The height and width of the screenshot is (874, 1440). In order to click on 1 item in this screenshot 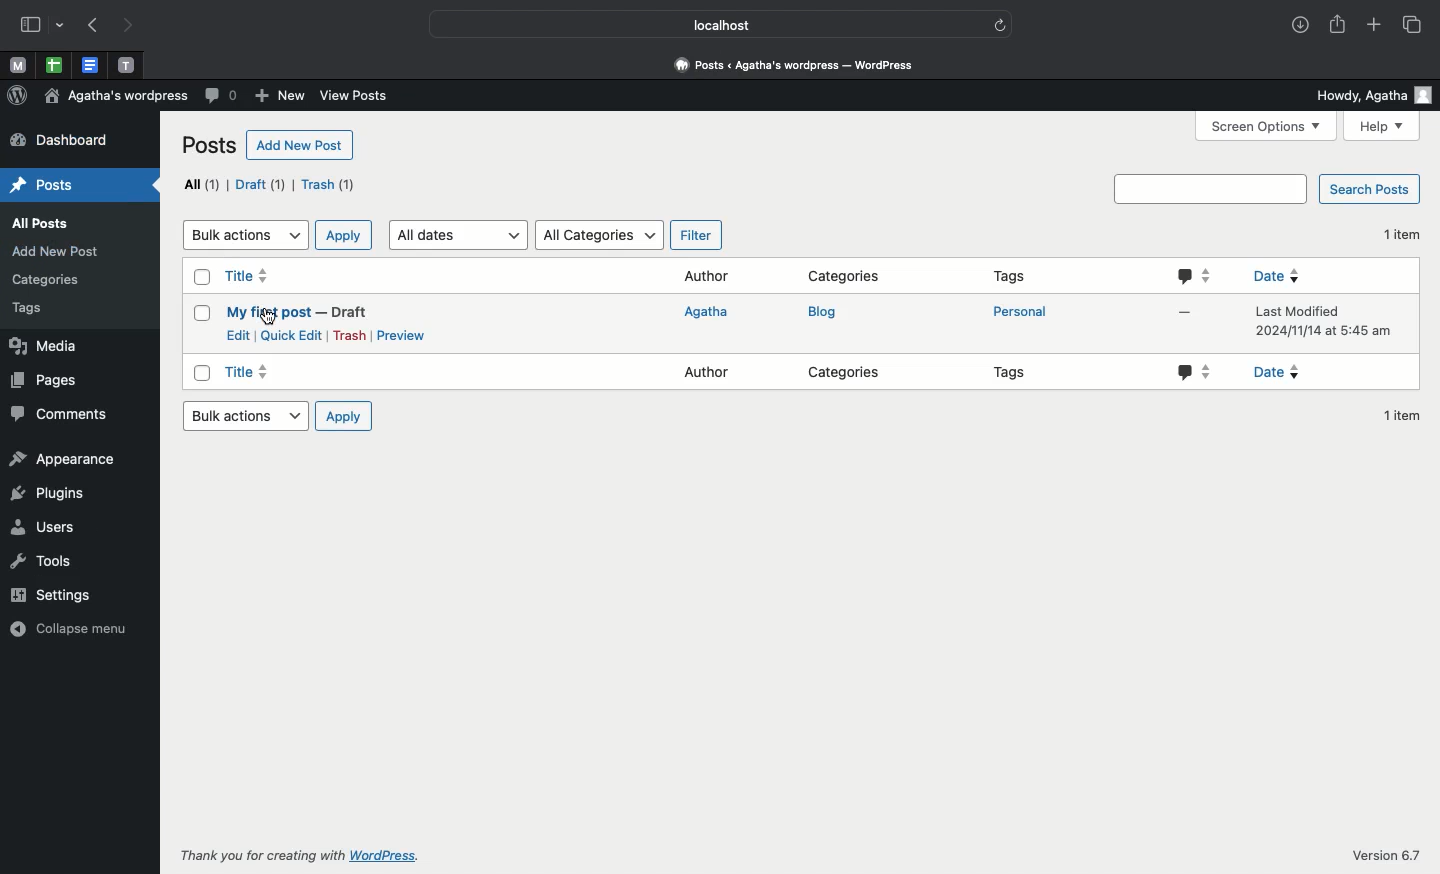, I will do `click(1403, 232)`.